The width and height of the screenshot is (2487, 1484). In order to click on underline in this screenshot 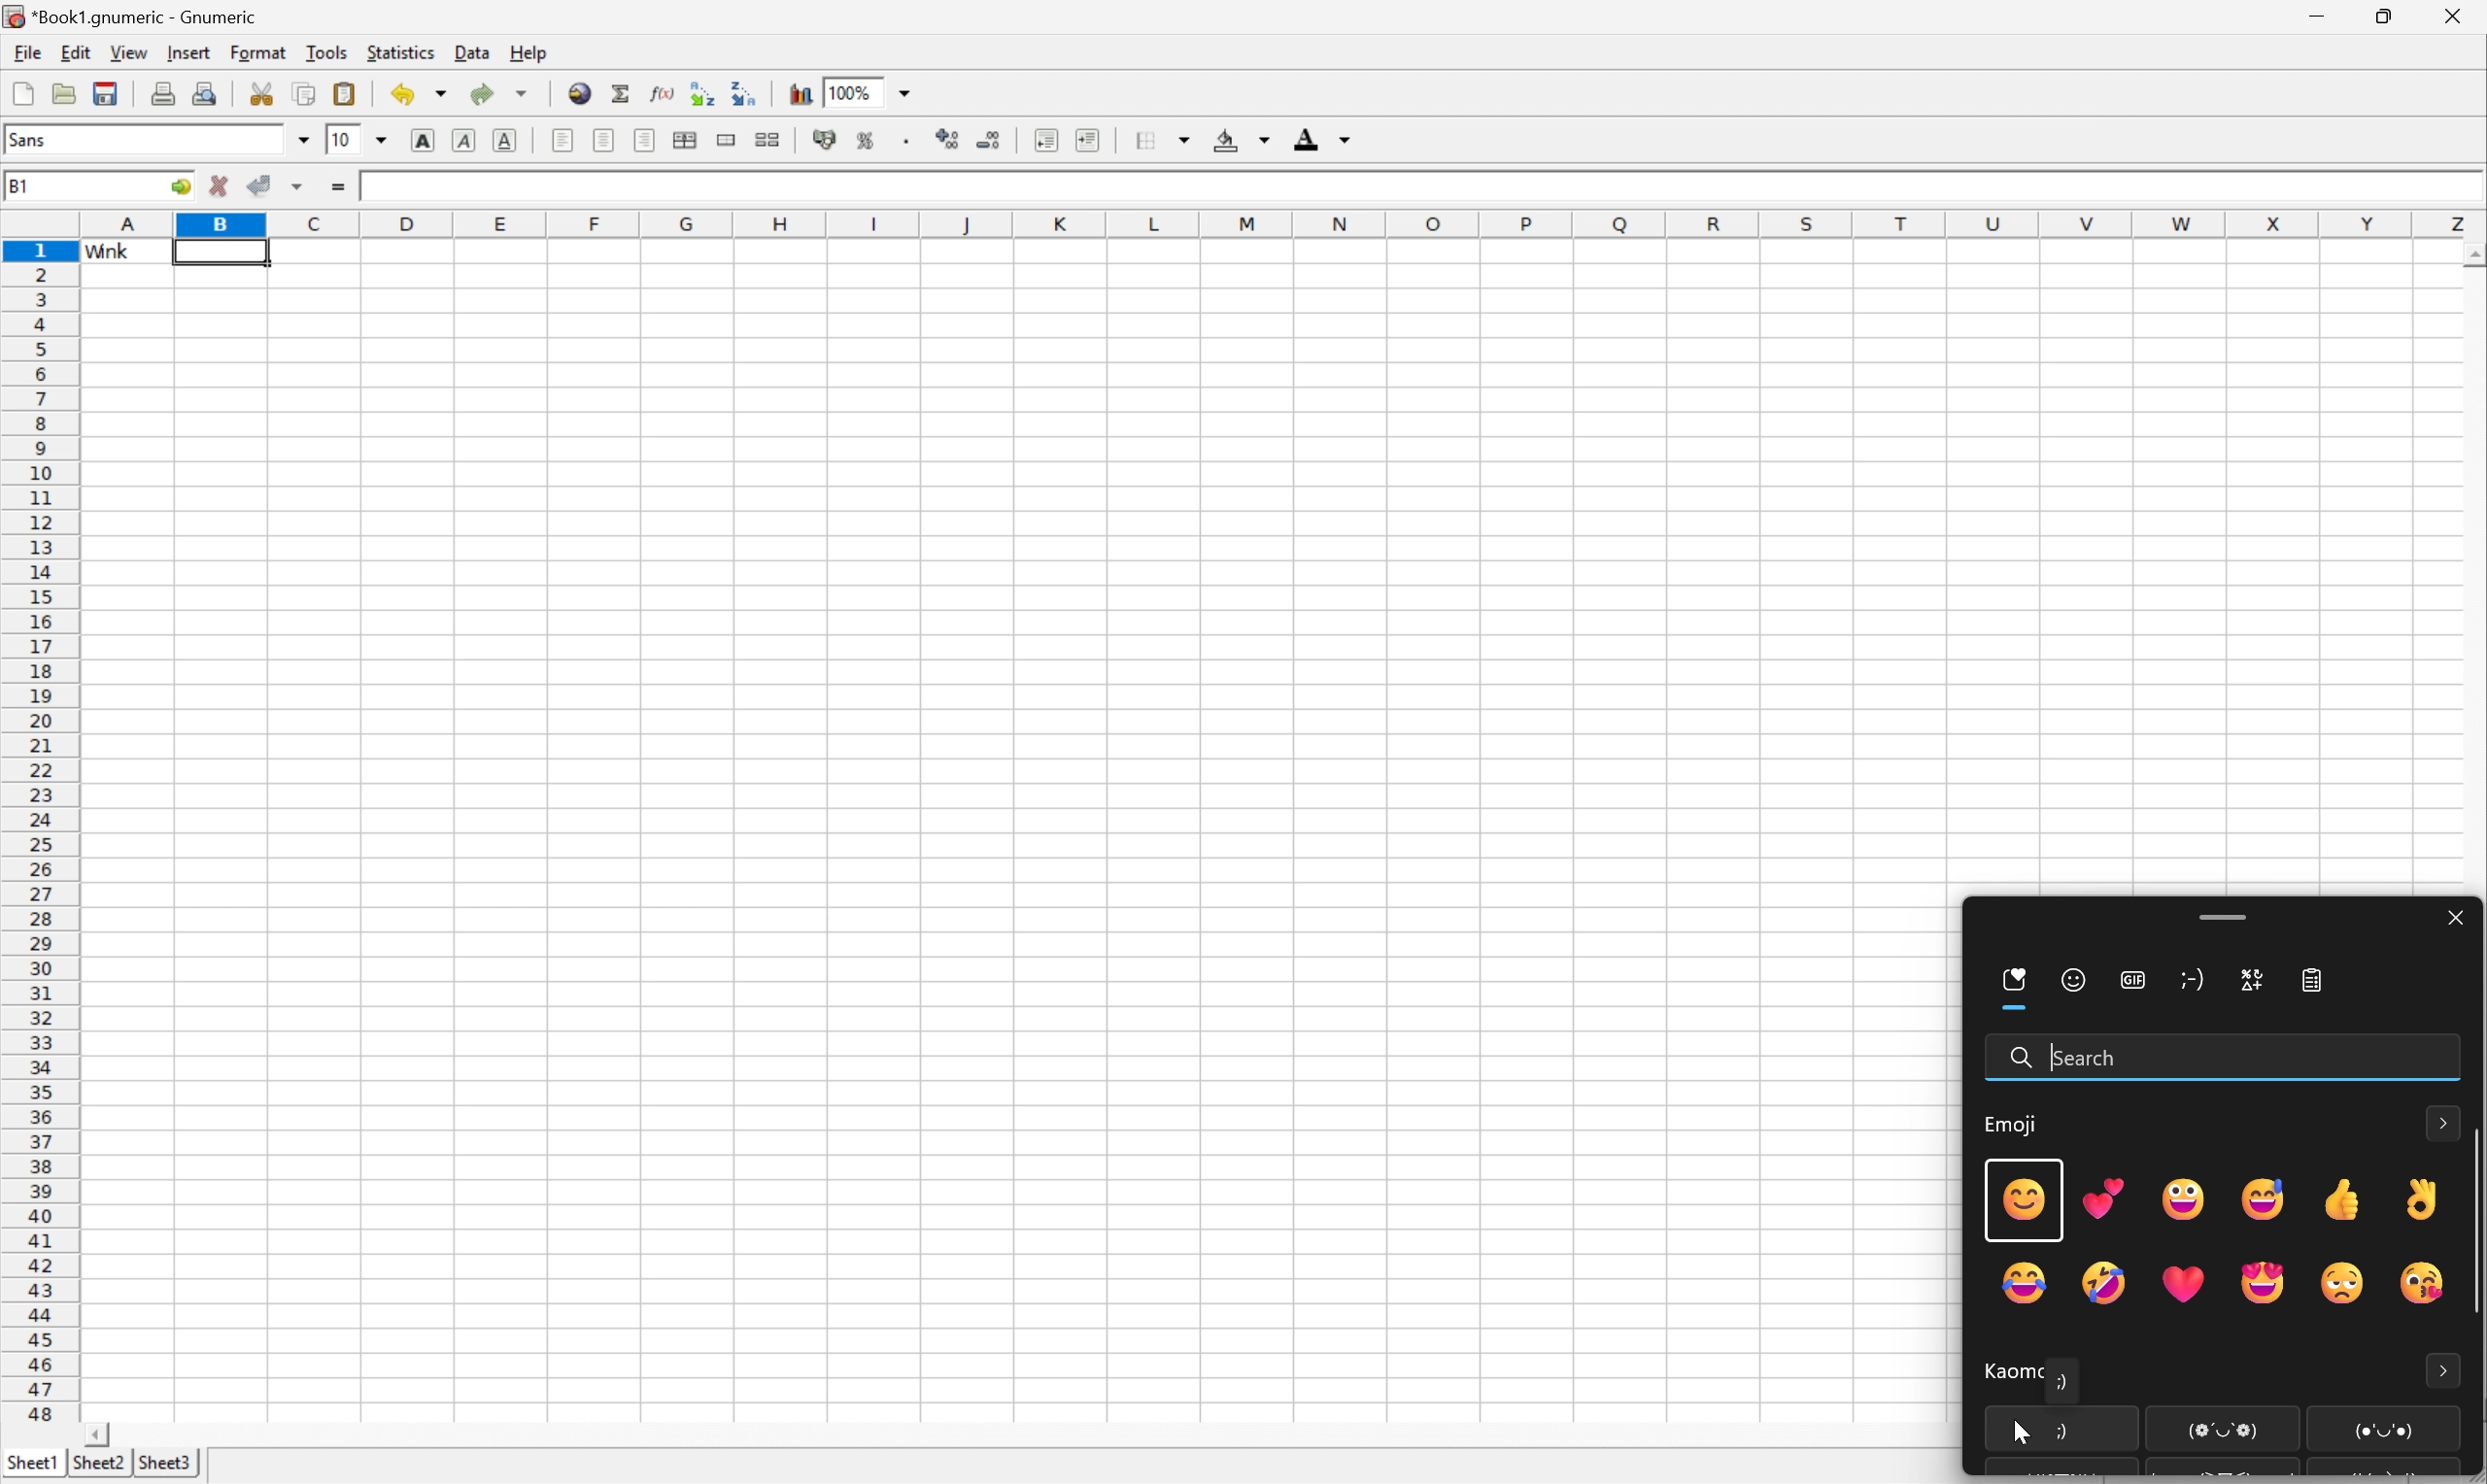, I will do `click(505, 137)`.